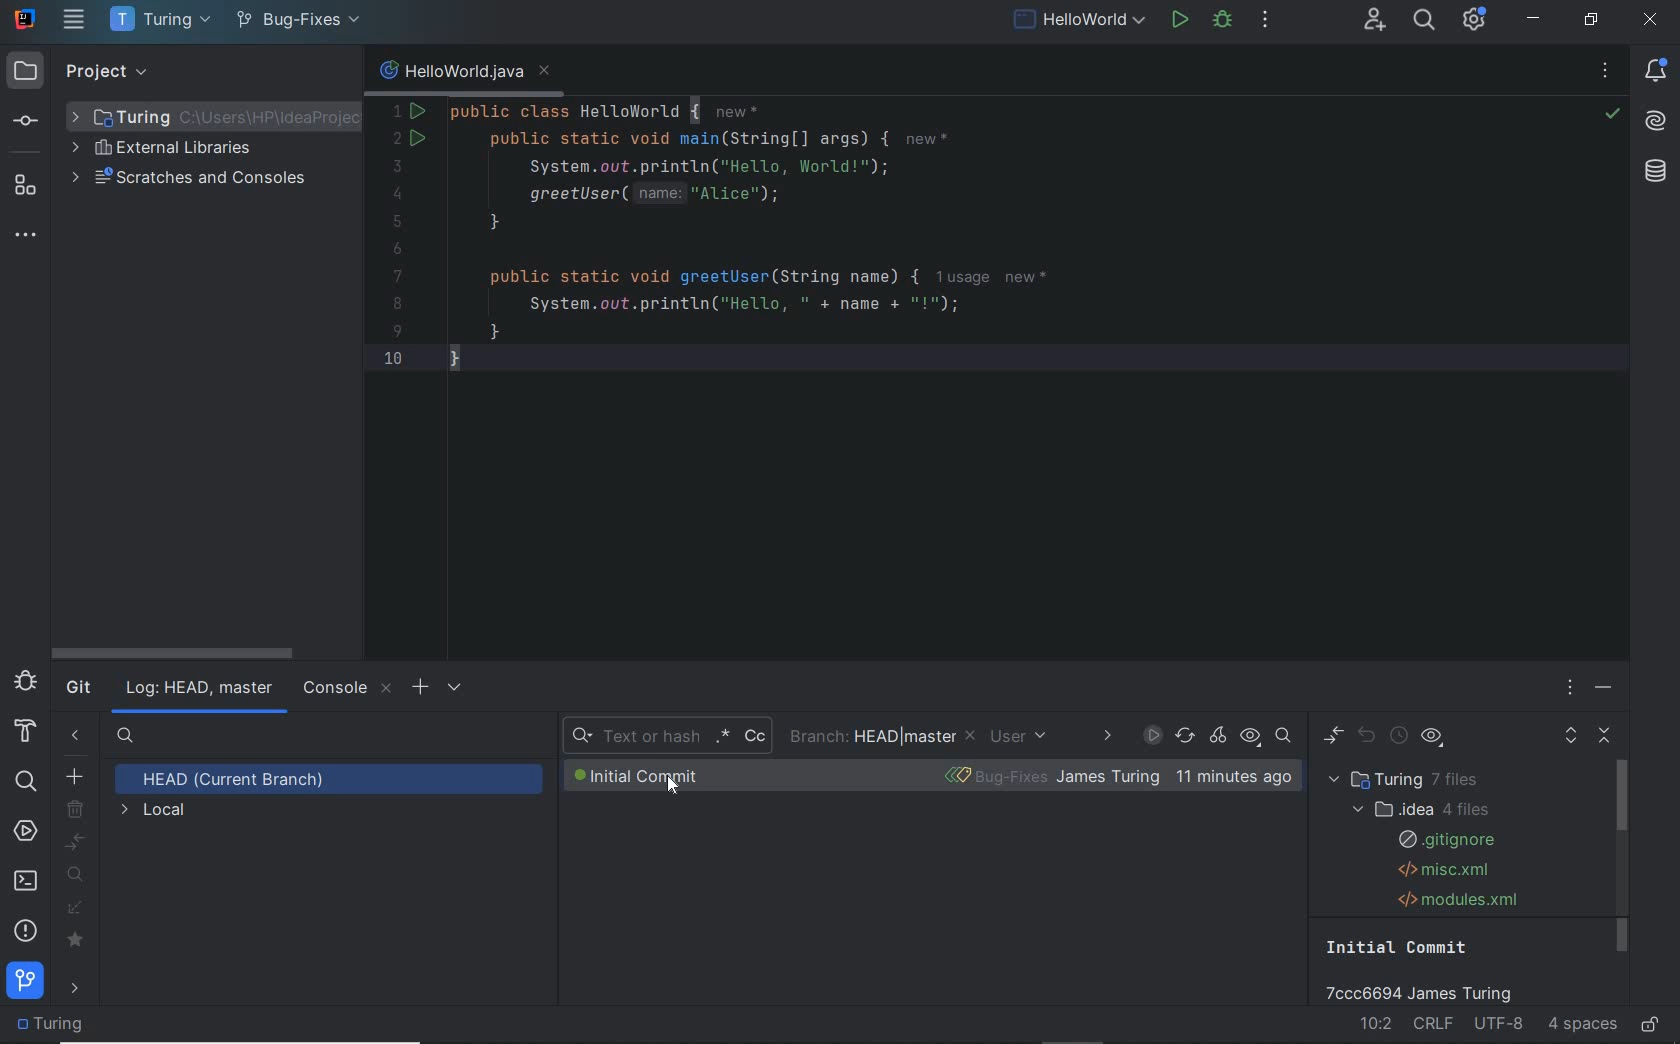 The width and height of the screenshot is (1680, 1044). I want to click on .gitignore, so click(1444, 840).